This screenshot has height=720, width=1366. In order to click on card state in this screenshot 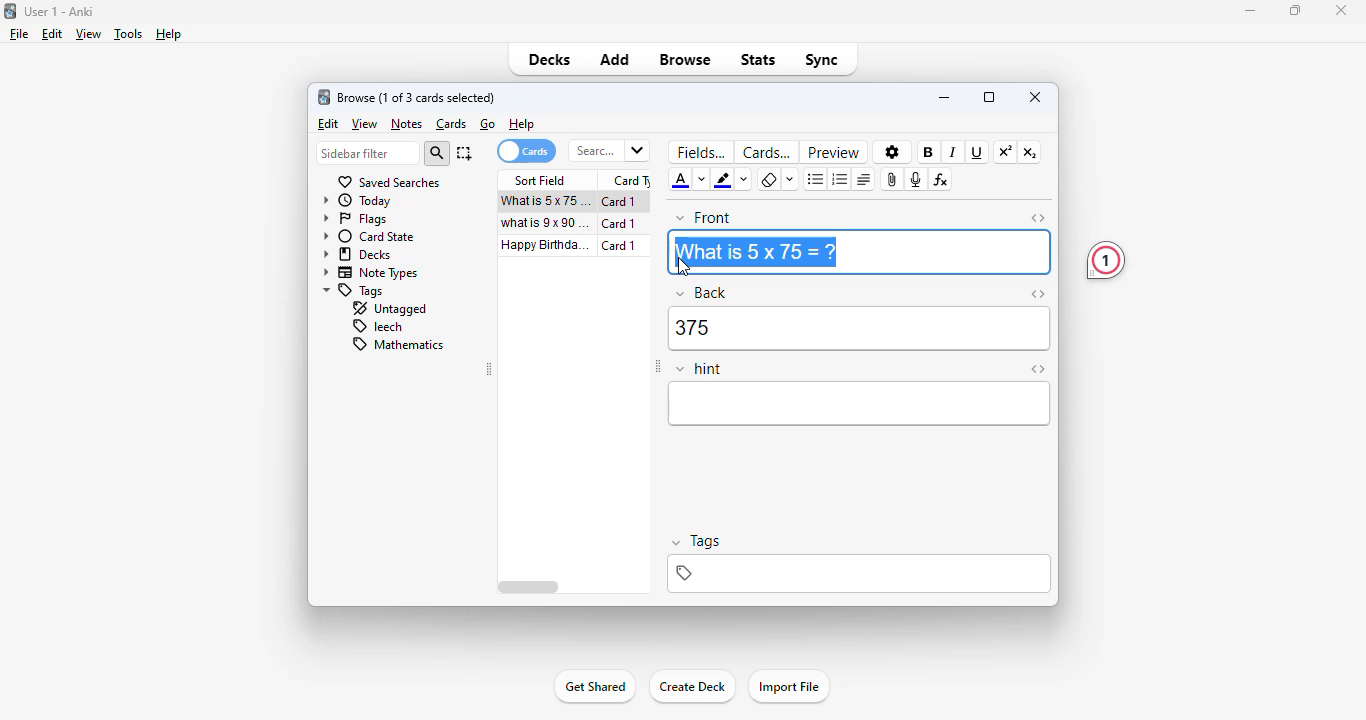, I will do `click(369, 236)`.